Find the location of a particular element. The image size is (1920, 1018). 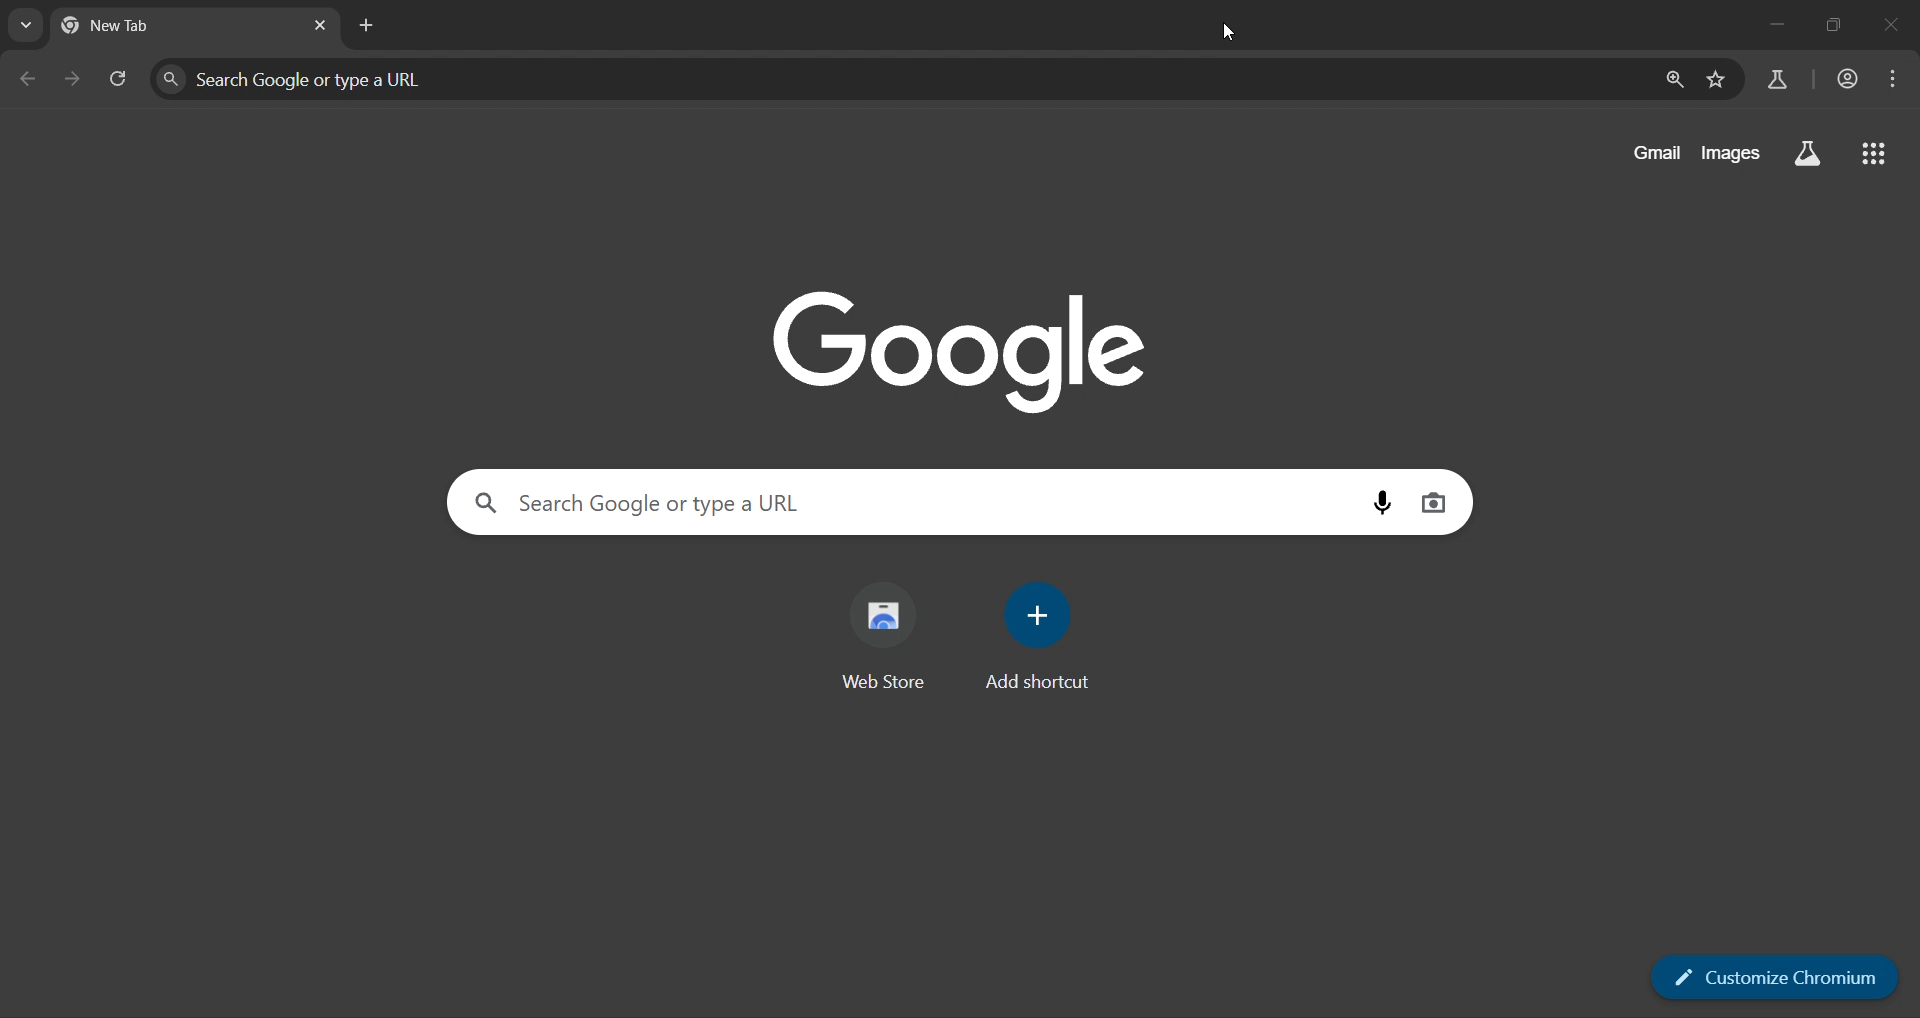

image search is located at coordinates (1436, 501).